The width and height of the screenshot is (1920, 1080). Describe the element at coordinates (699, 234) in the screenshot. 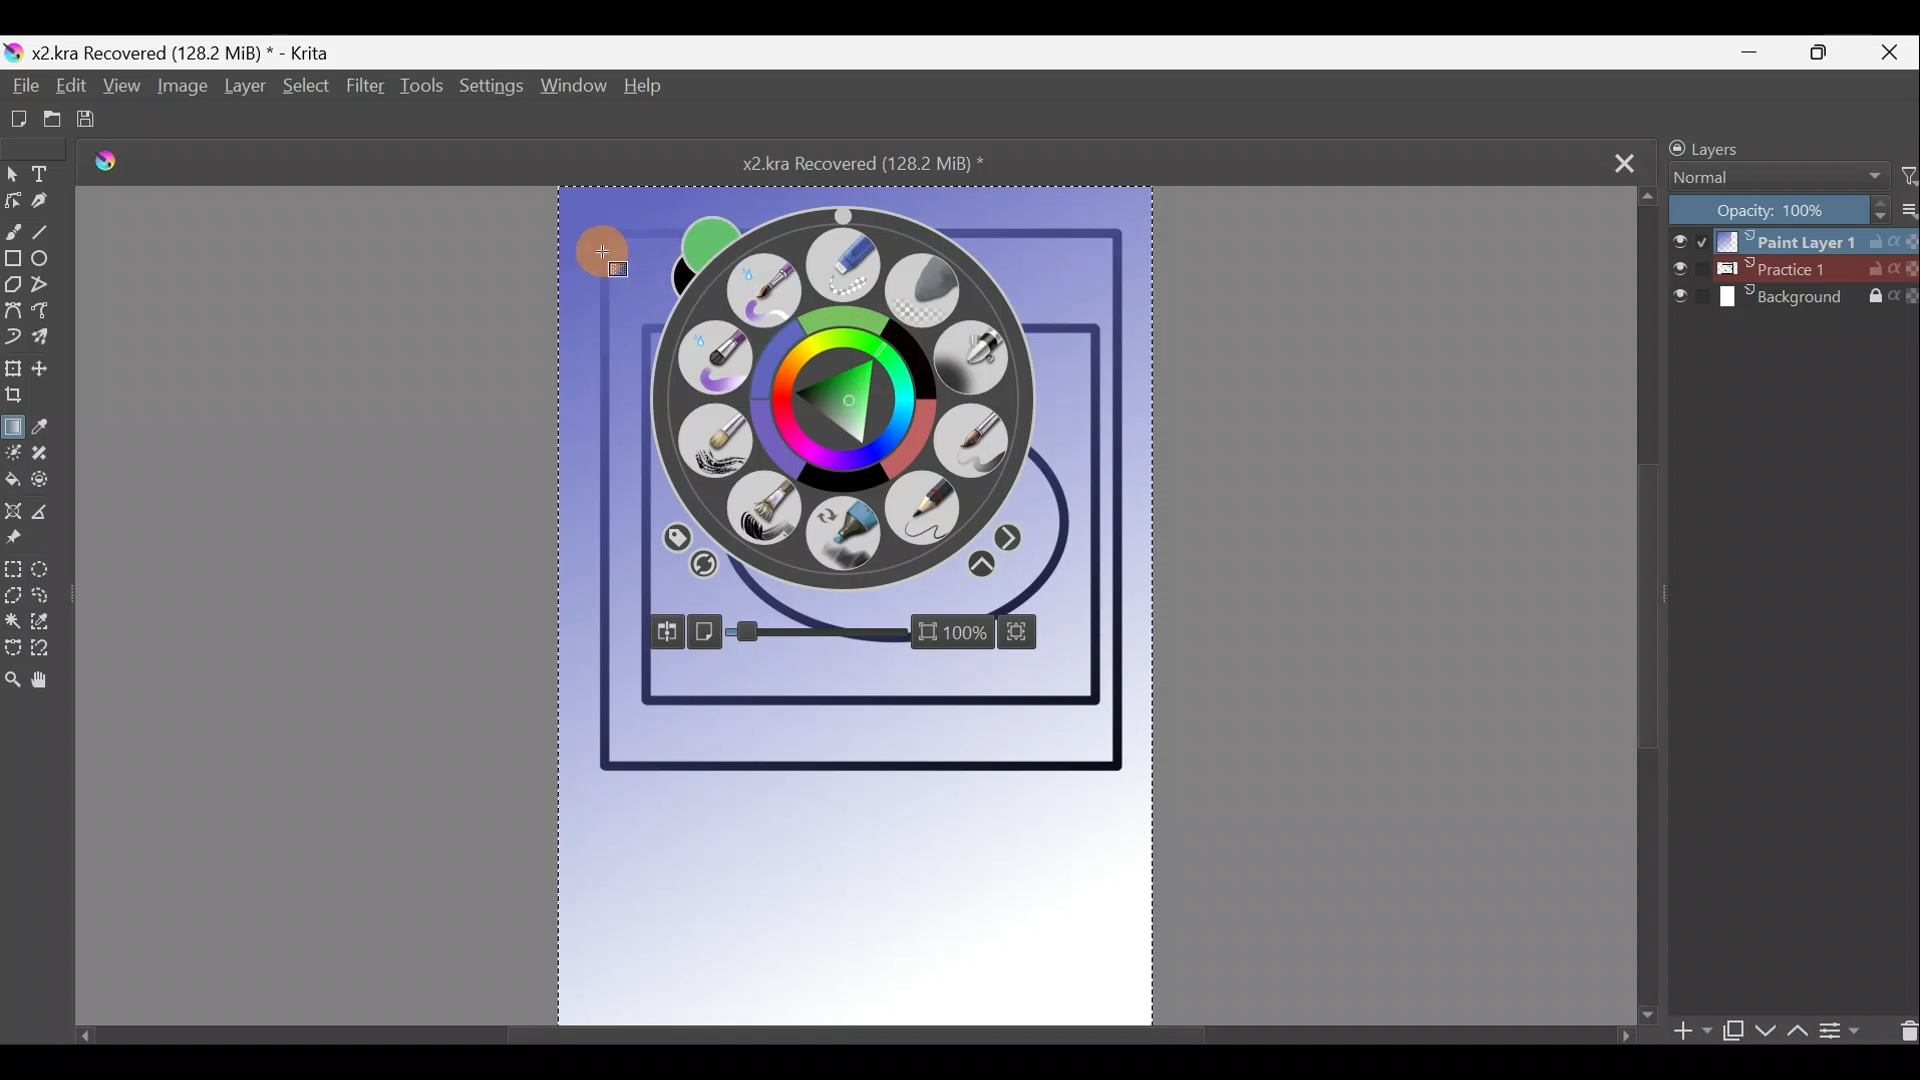

I see `Click to swap foreground & background colours` at that location.